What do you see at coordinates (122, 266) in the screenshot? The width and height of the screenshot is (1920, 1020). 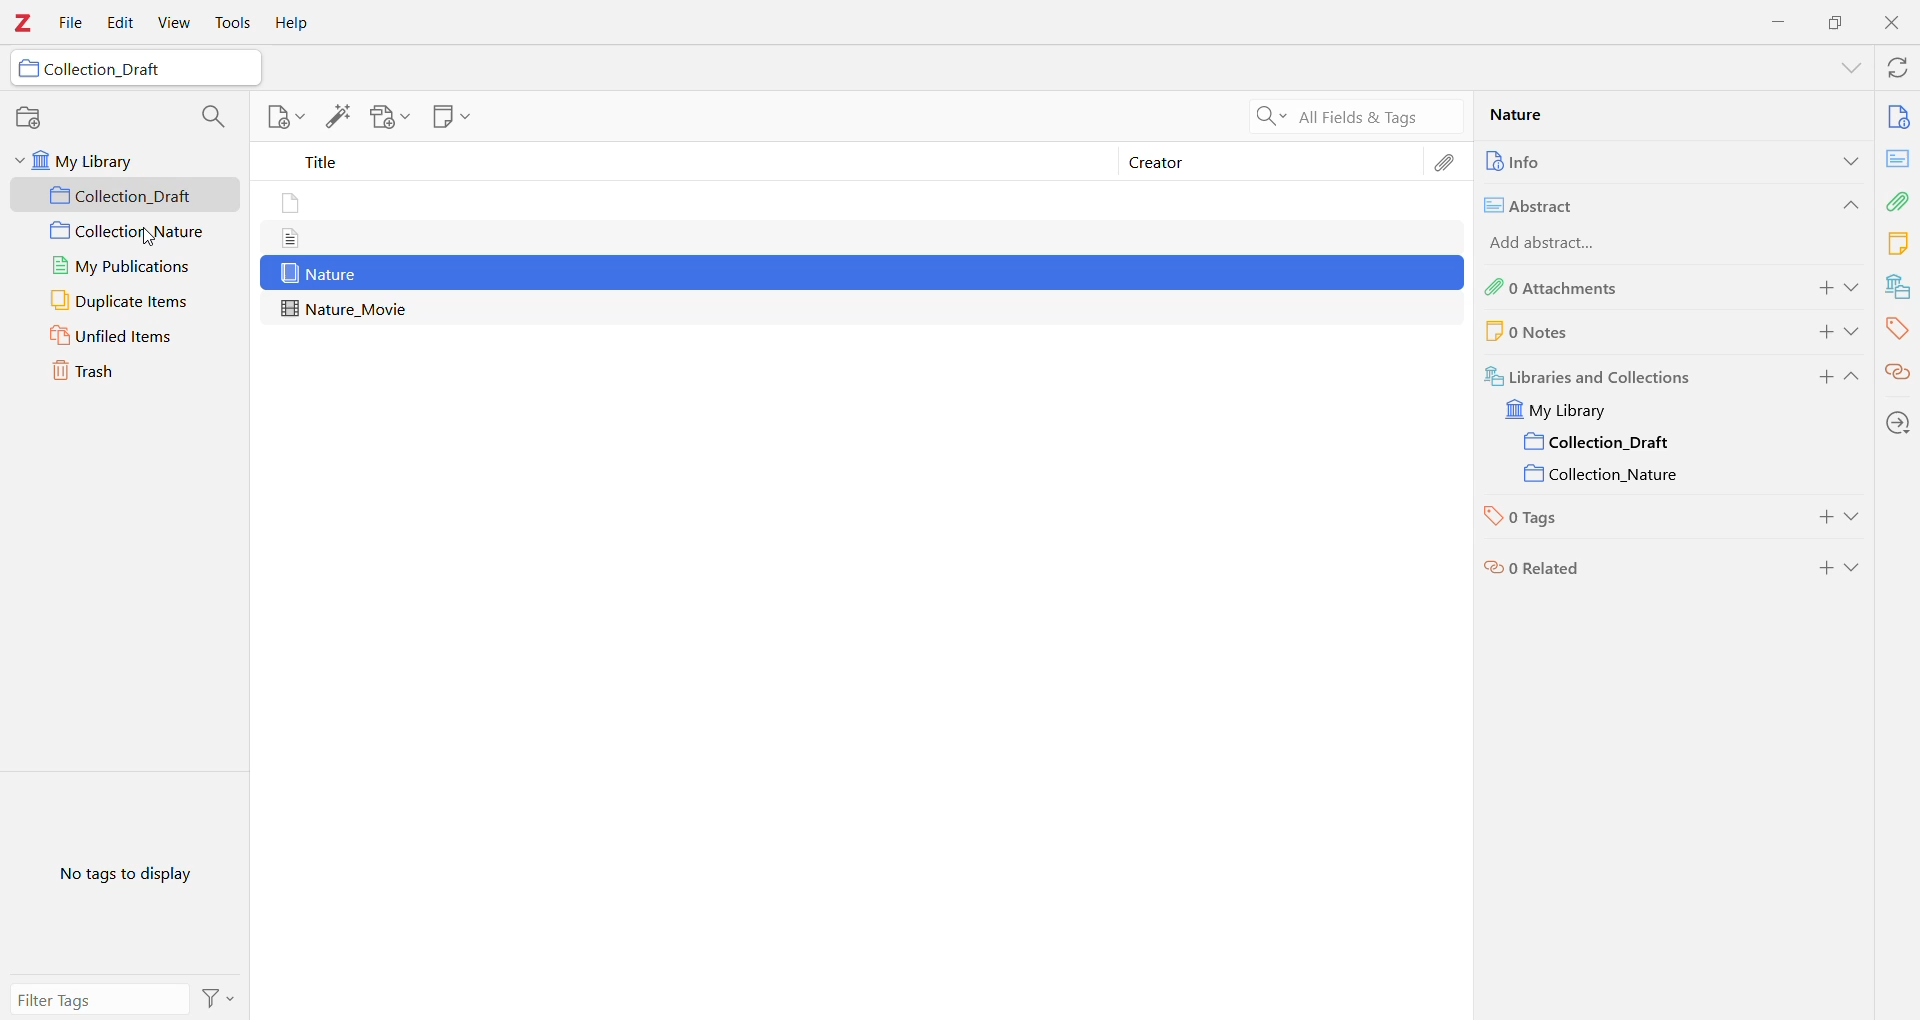 I see `My Publications` at bounding box center [122, 266].